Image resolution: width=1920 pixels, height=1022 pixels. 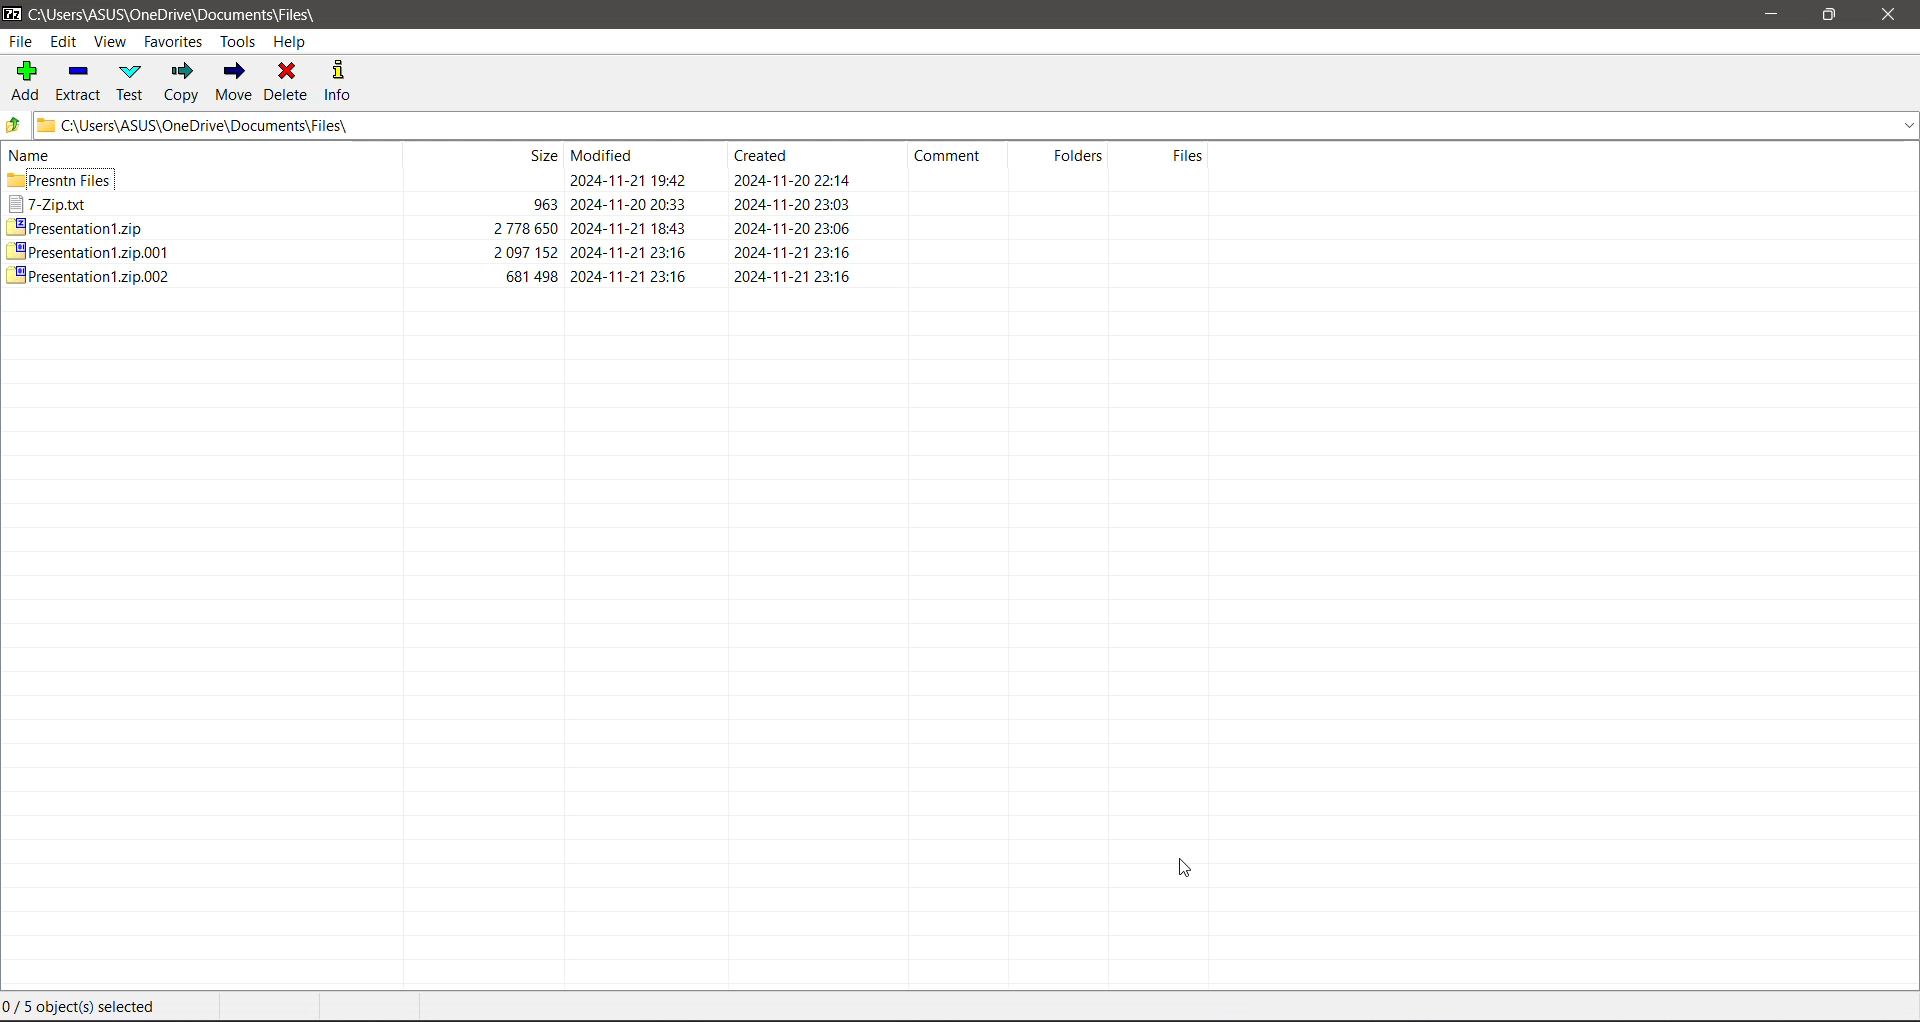 What do you see at coordinates (88, 274) in the screenshot?
I see `Presentation1.zip.002` at bounding box center [88, 274].